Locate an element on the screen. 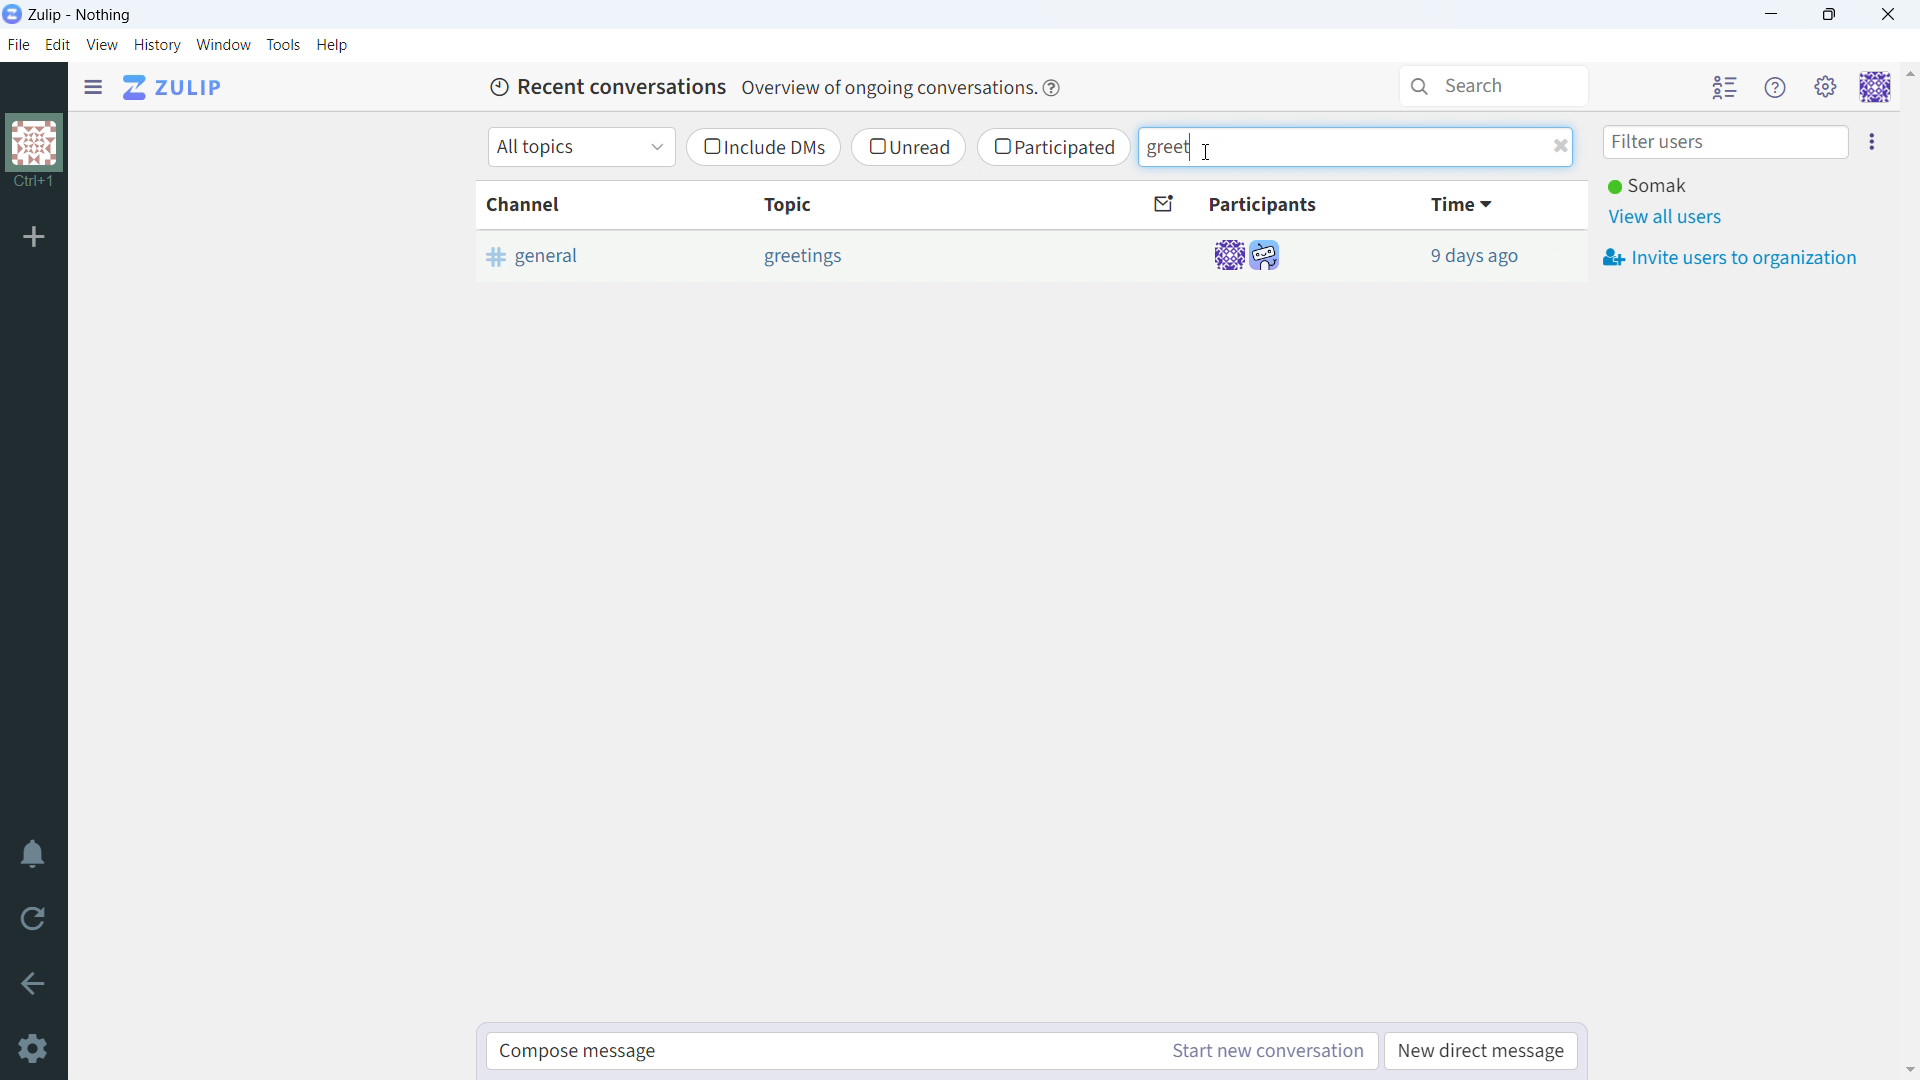  personal menu is located at coordinates (1874, 88).